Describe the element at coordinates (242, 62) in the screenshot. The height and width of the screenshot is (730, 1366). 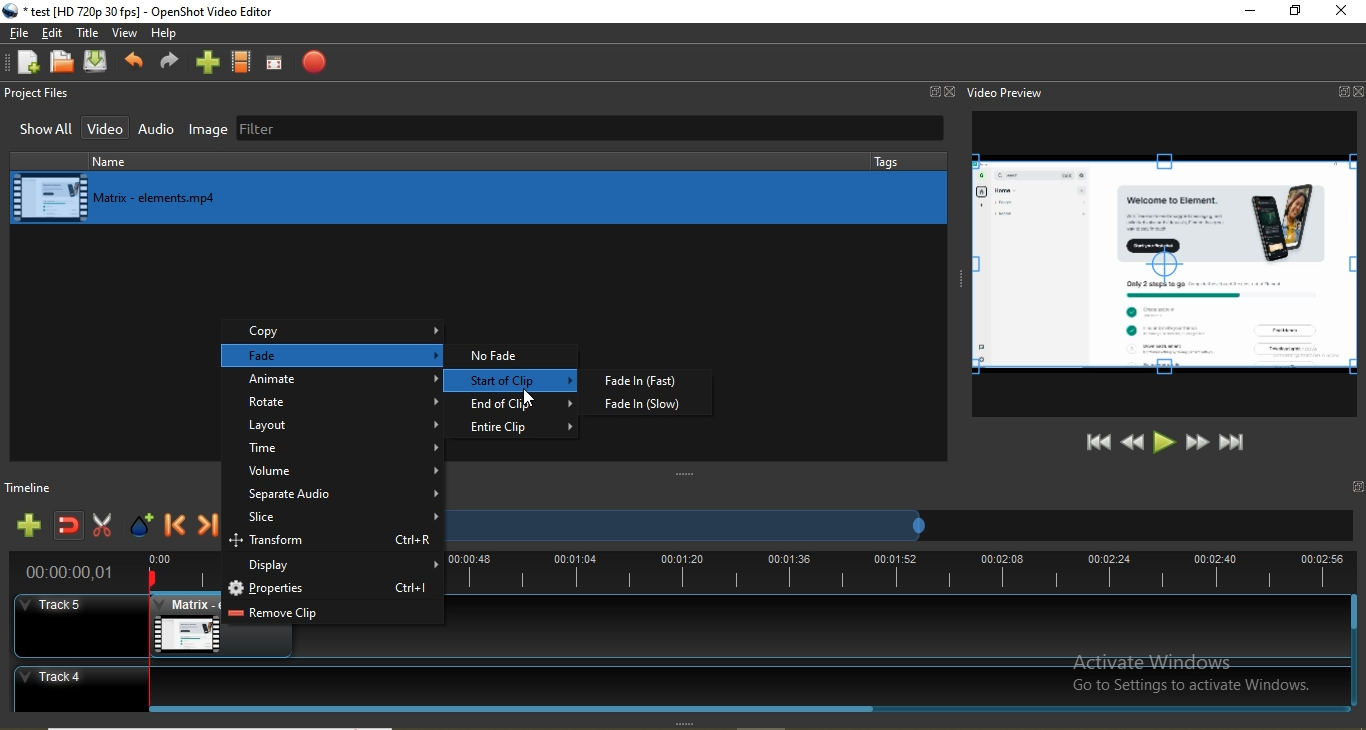
I see `Choose profiles` at that location.